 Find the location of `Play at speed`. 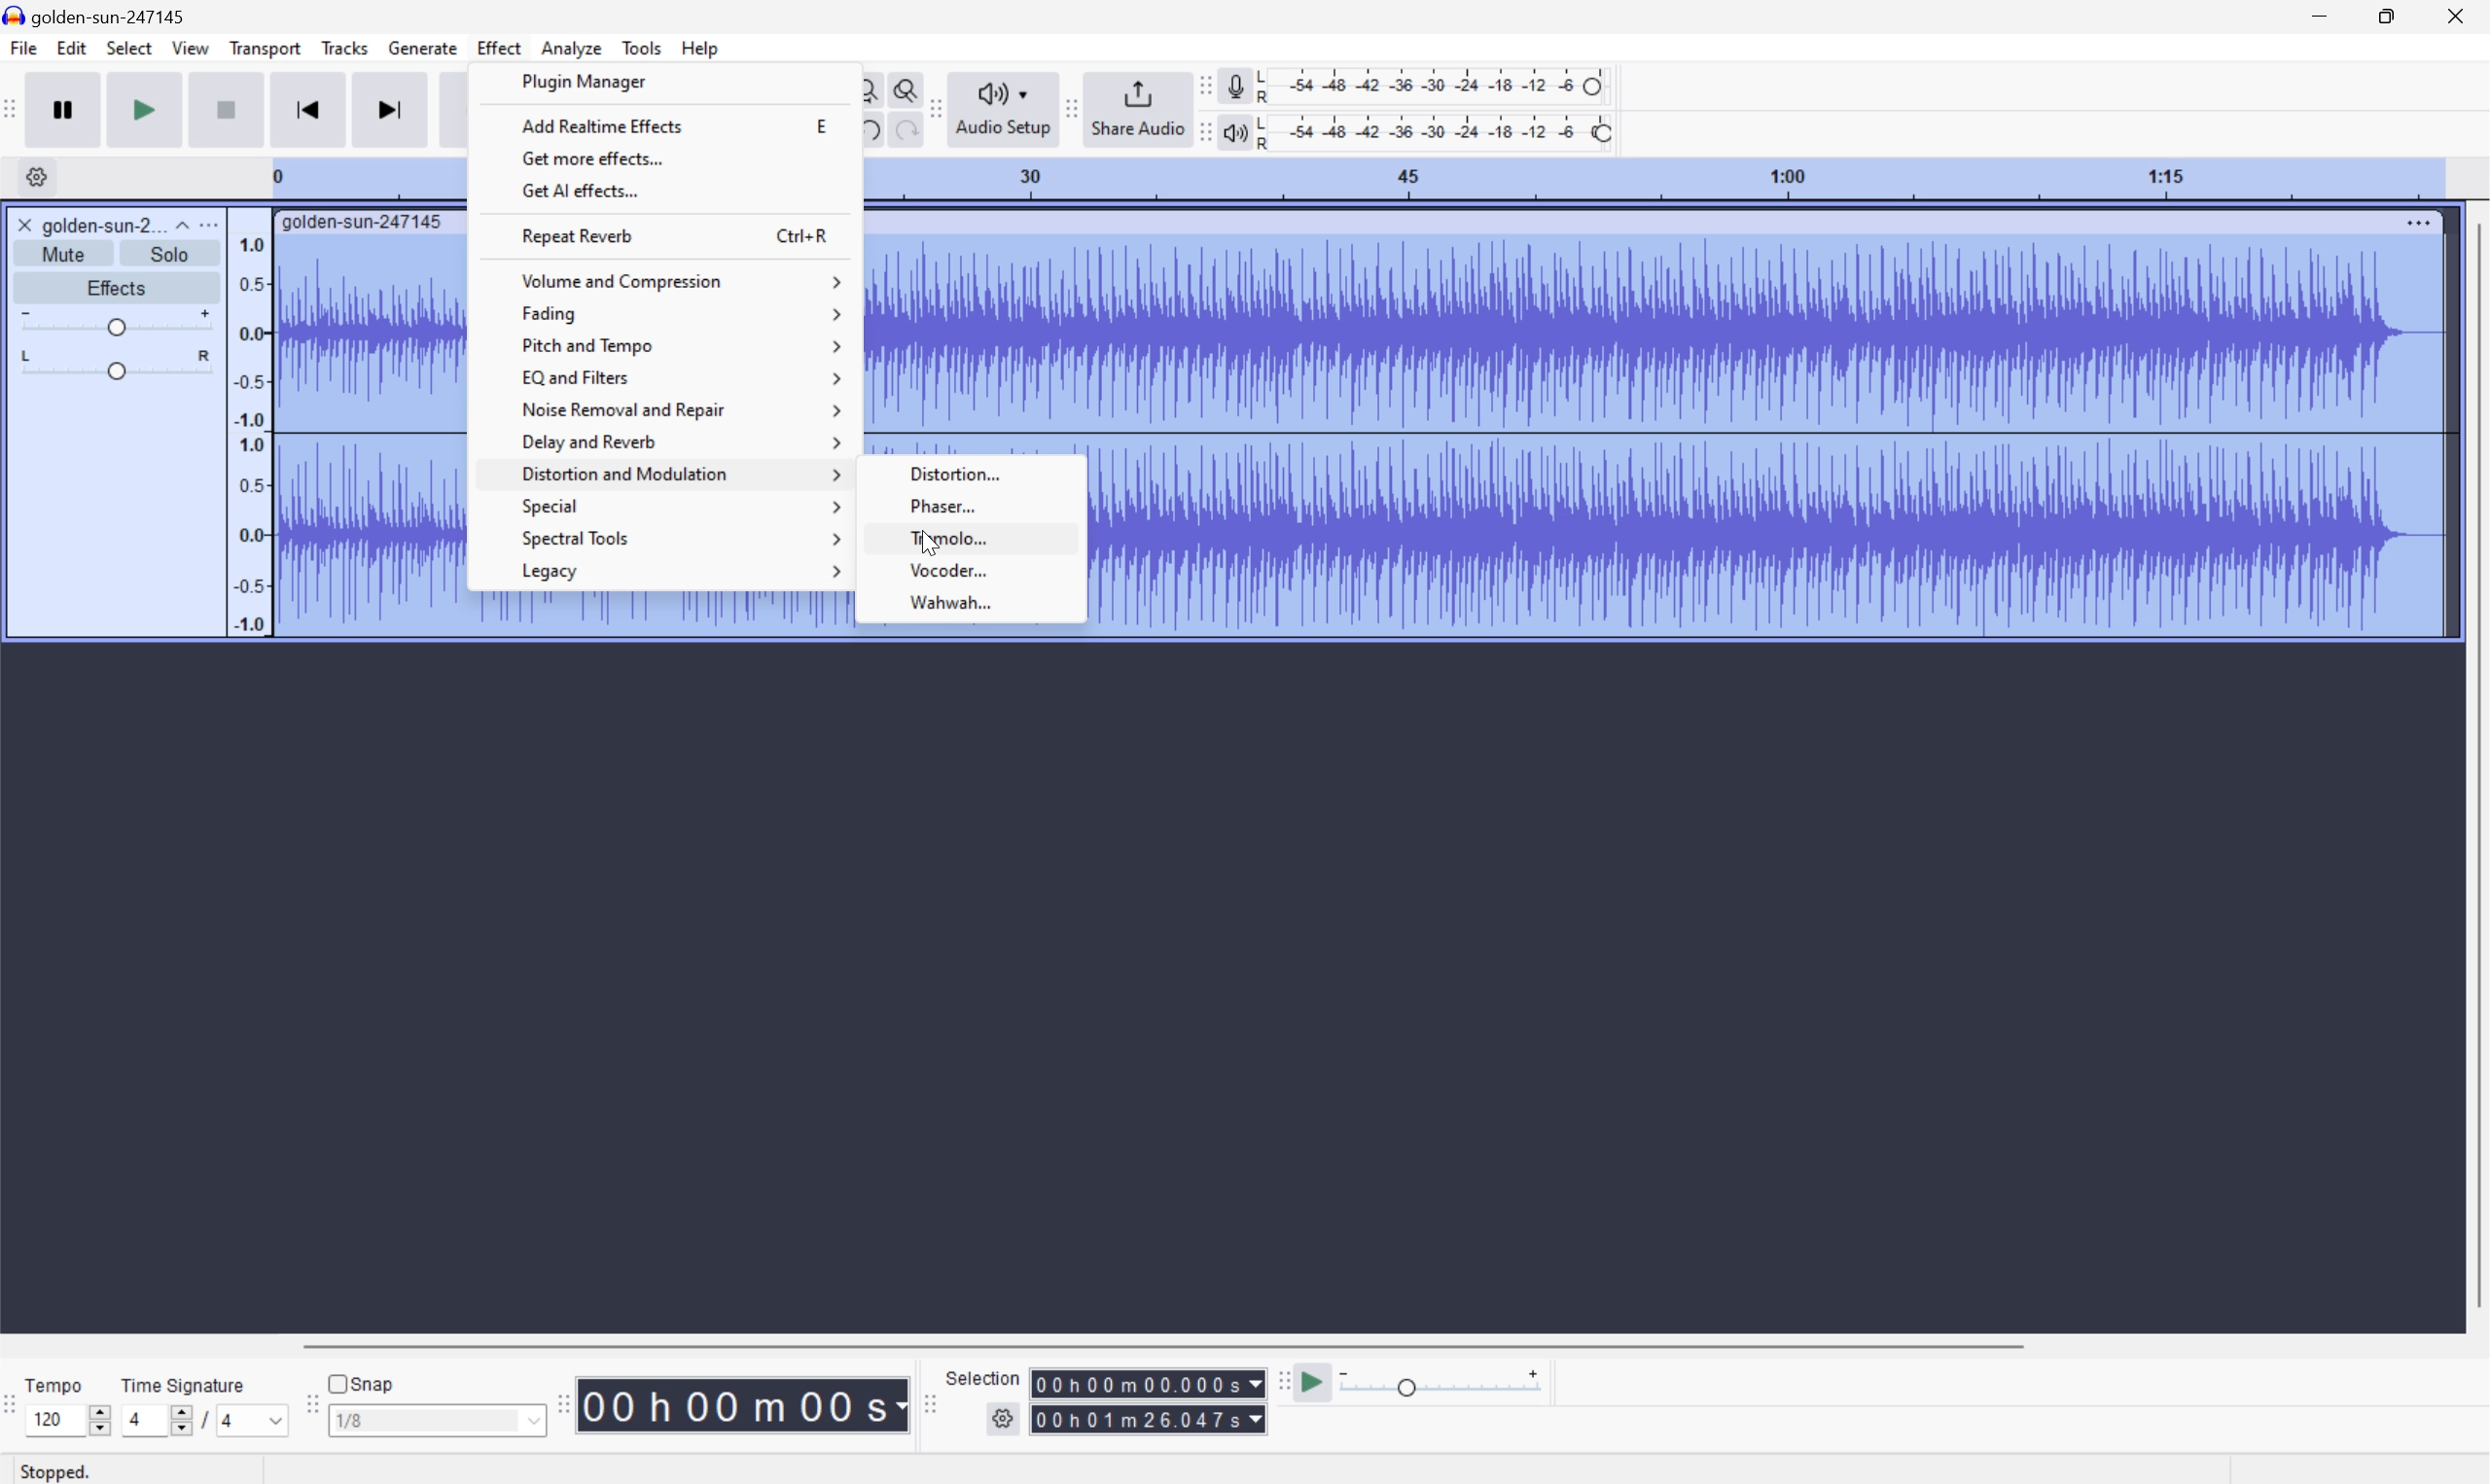

Play at speed is located at coordinates (1318, 1379).